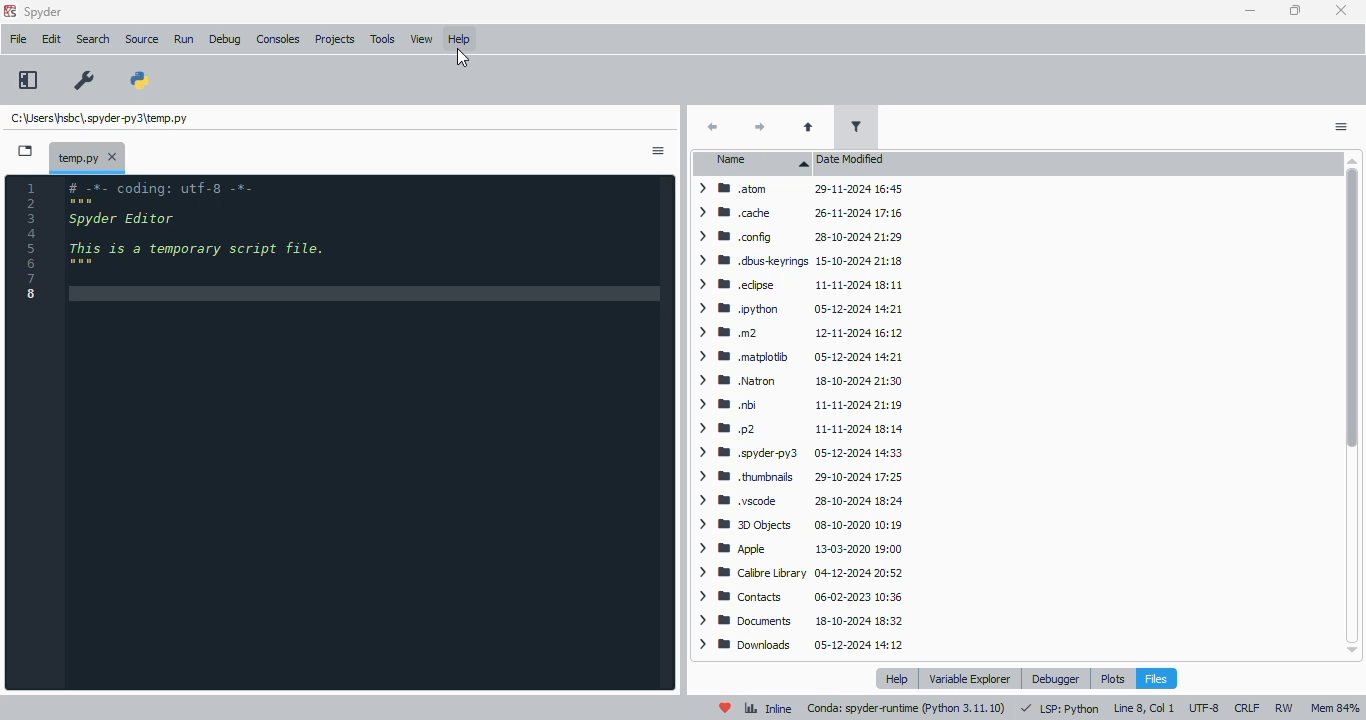 The image size is (1366, 720). What do you see at coordinates (18, 40) in the screenshot?
I see `file` at bounding box center [18, 40].